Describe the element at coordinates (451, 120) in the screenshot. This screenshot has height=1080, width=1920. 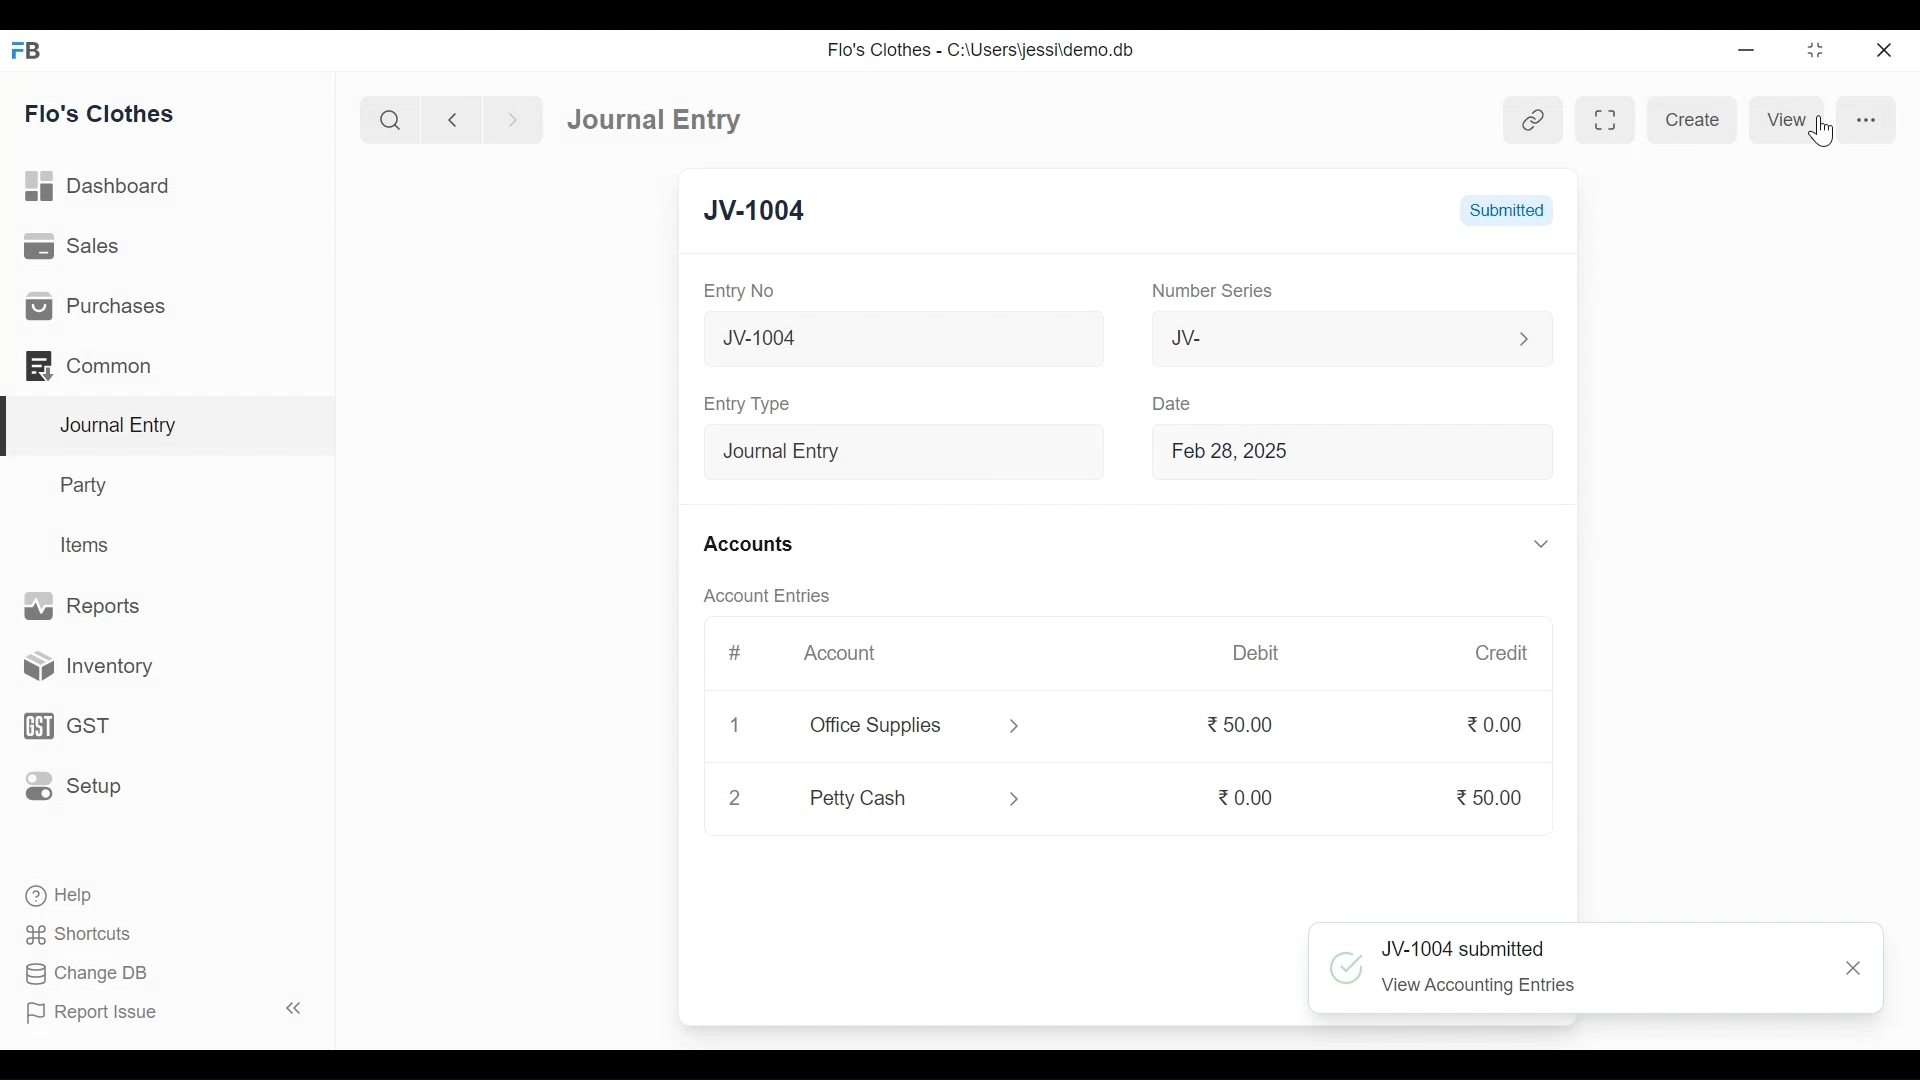
I see `Navigate Back` at that location.